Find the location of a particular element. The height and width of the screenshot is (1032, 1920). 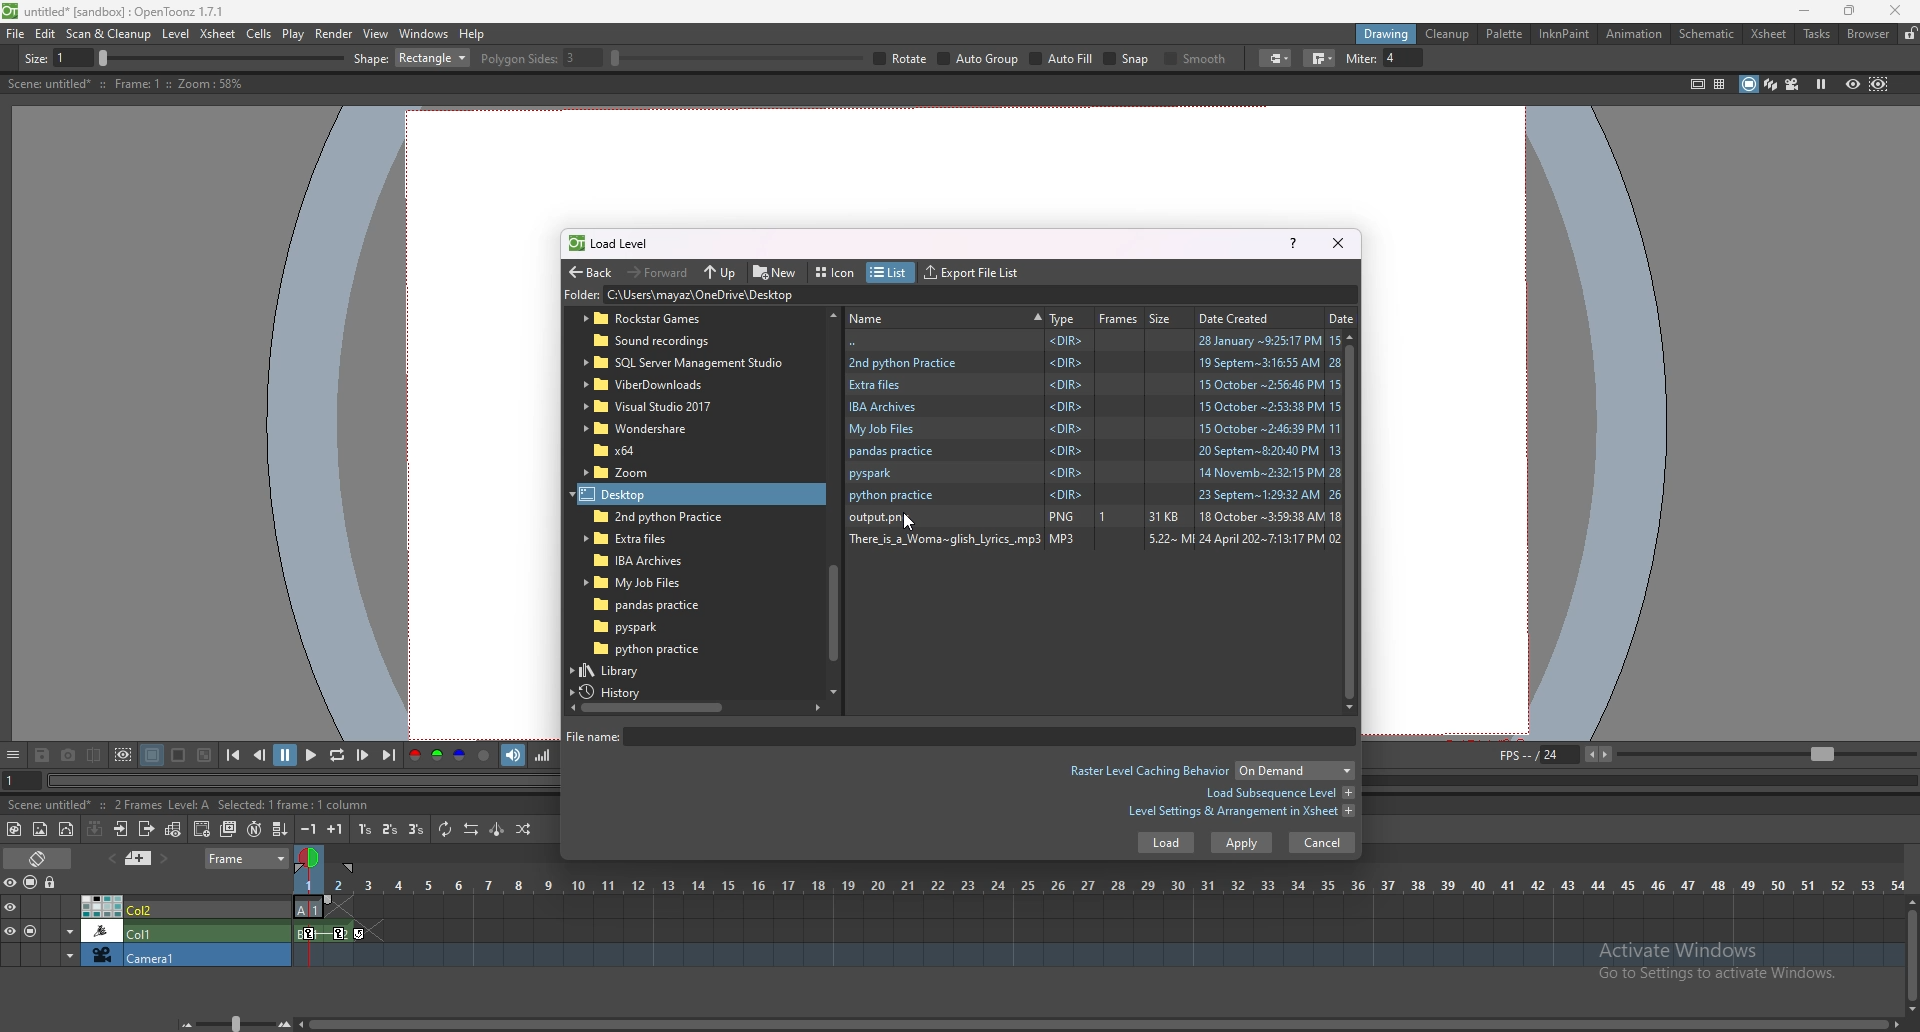

cap is located at coordinates (1624, 59).